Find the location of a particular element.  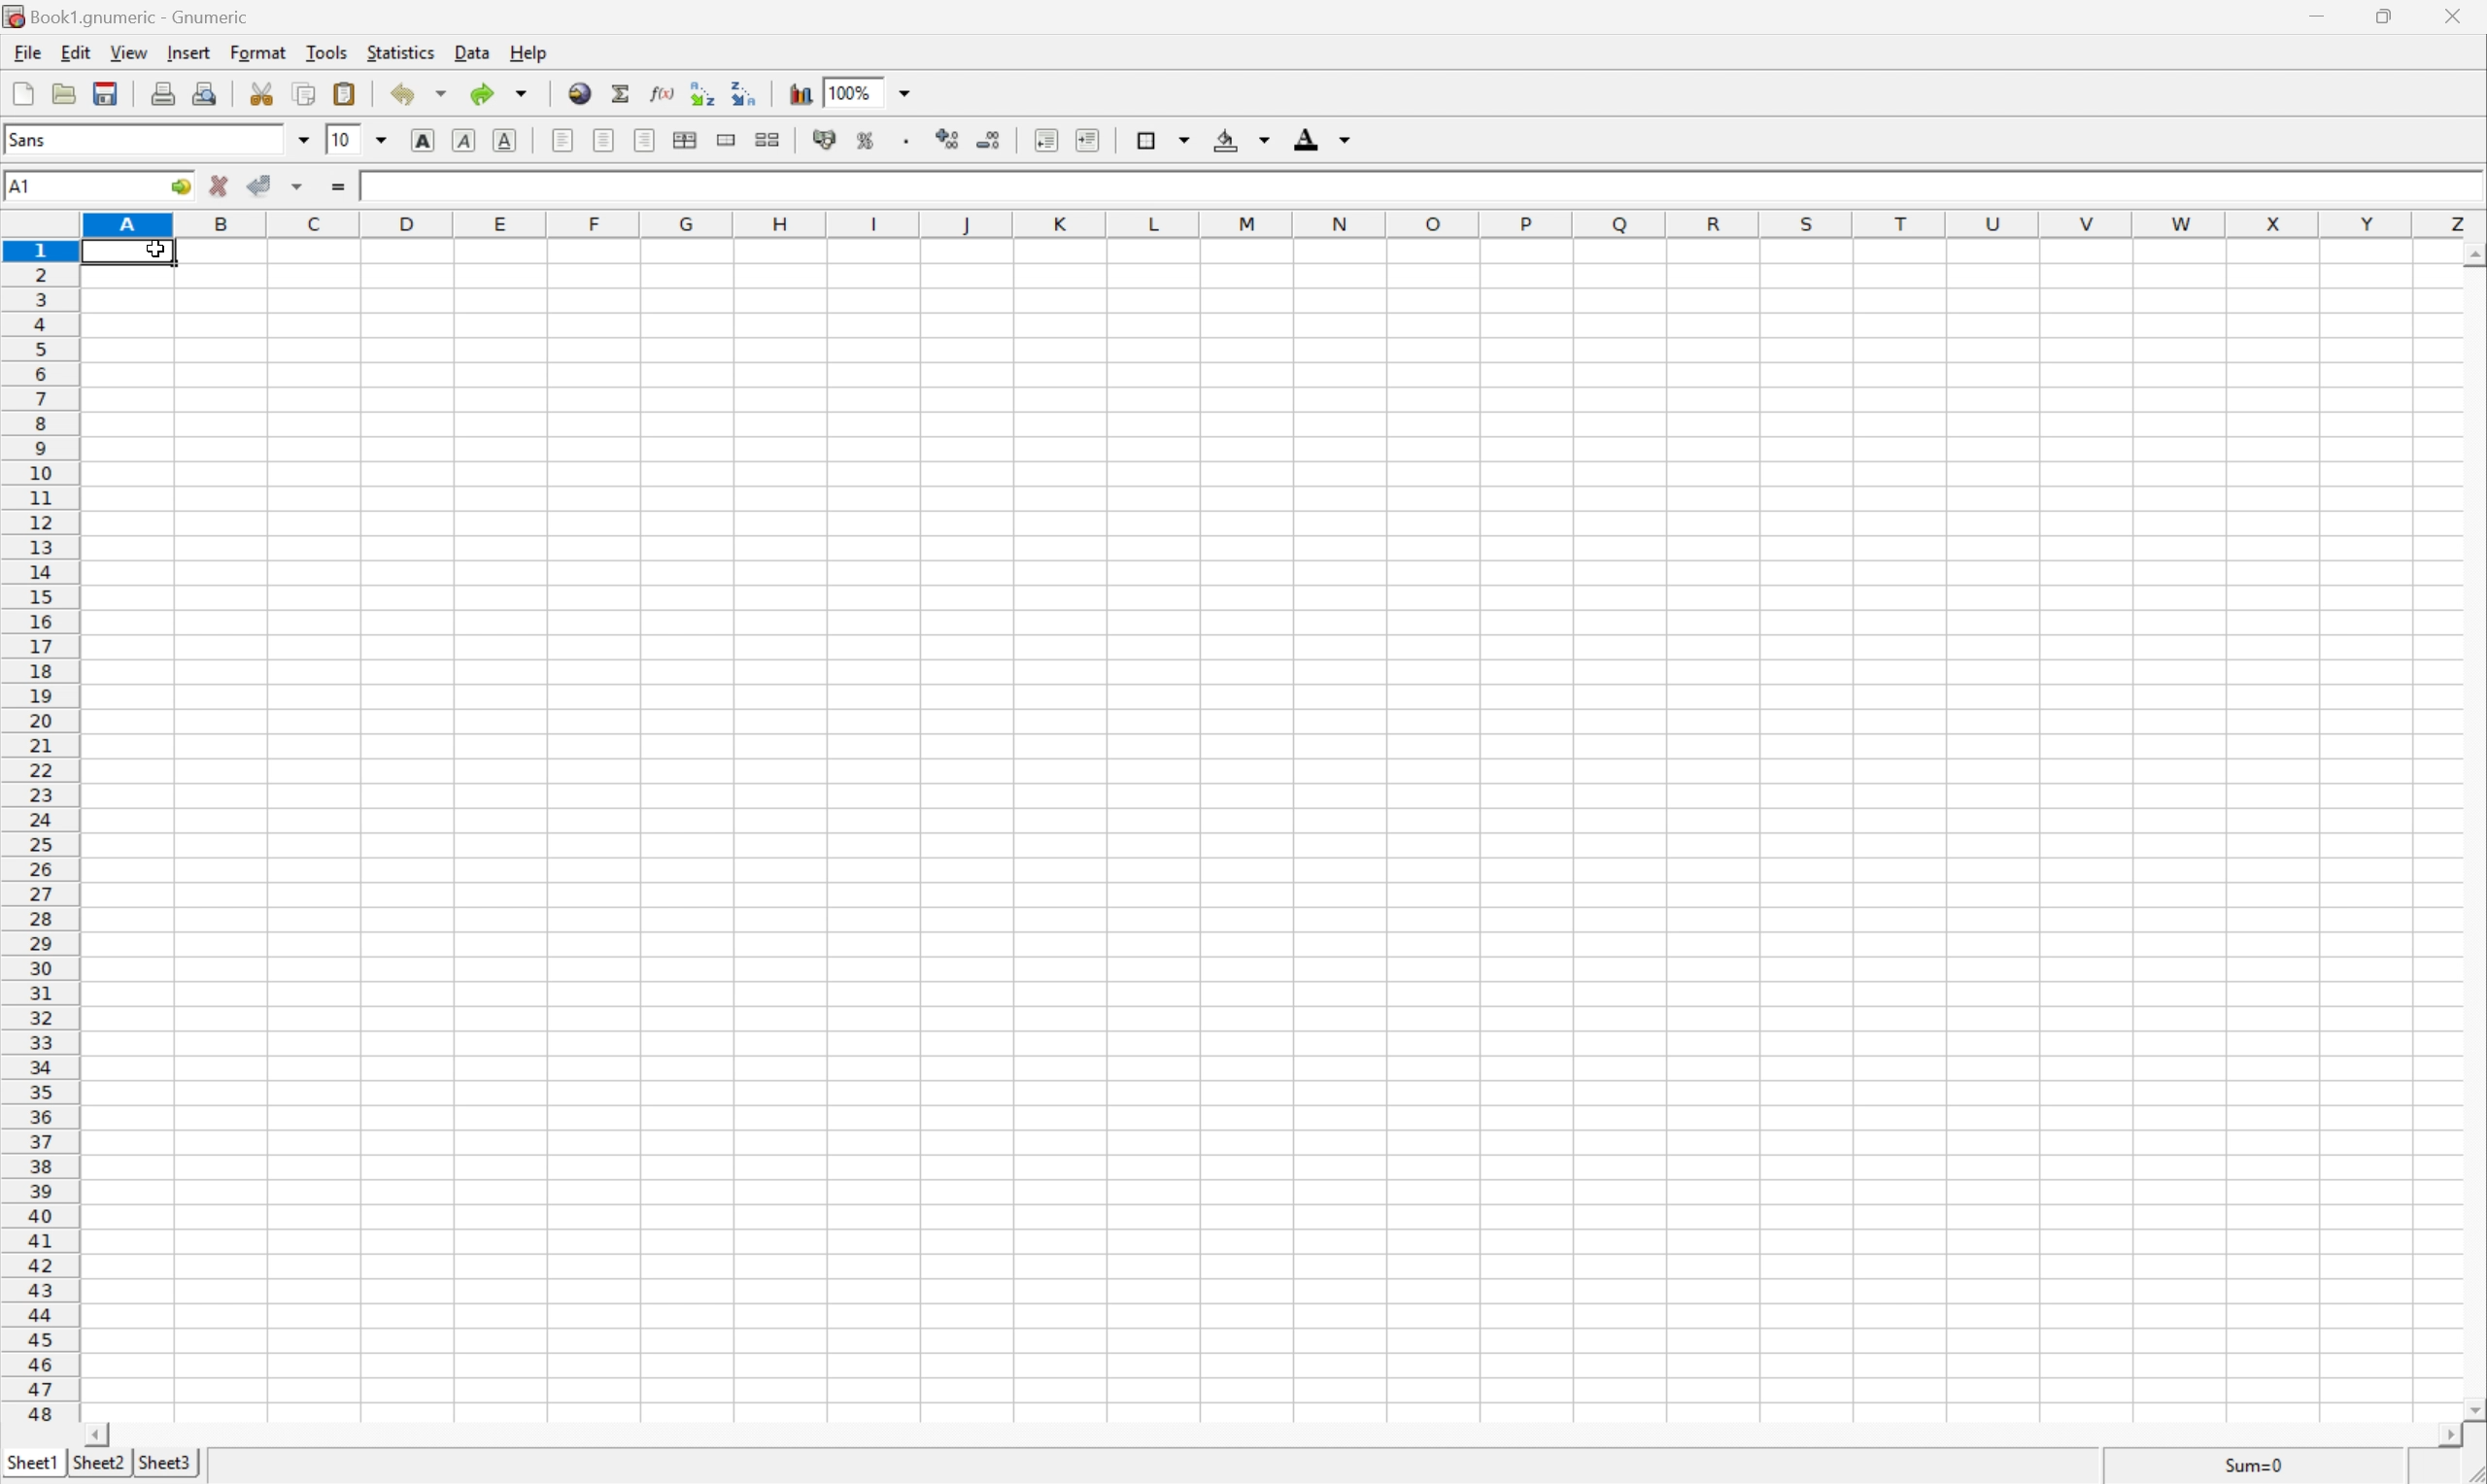

decrease number of decimals displayed is located at coordinates (990, 146).